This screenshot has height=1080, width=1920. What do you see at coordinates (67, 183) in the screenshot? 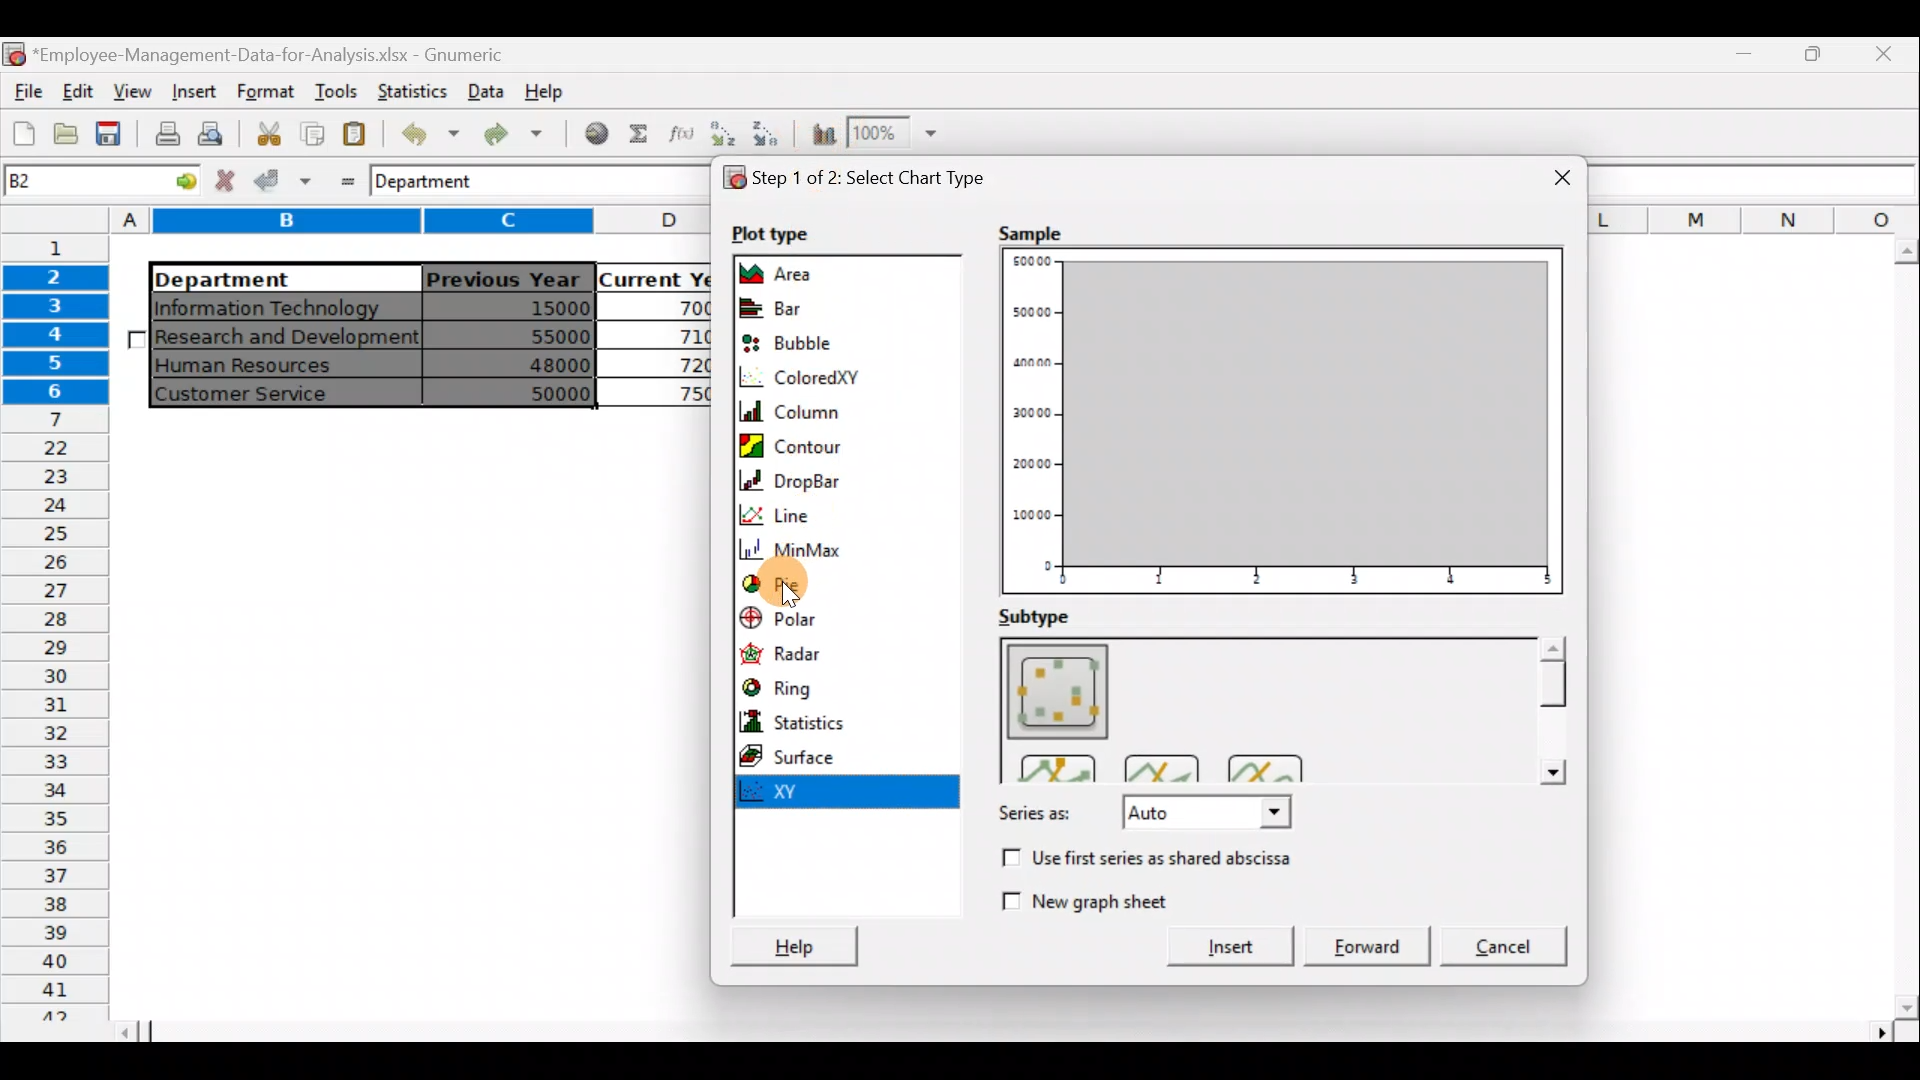
I see `Cell name B2` at bounding box center [67, 183].